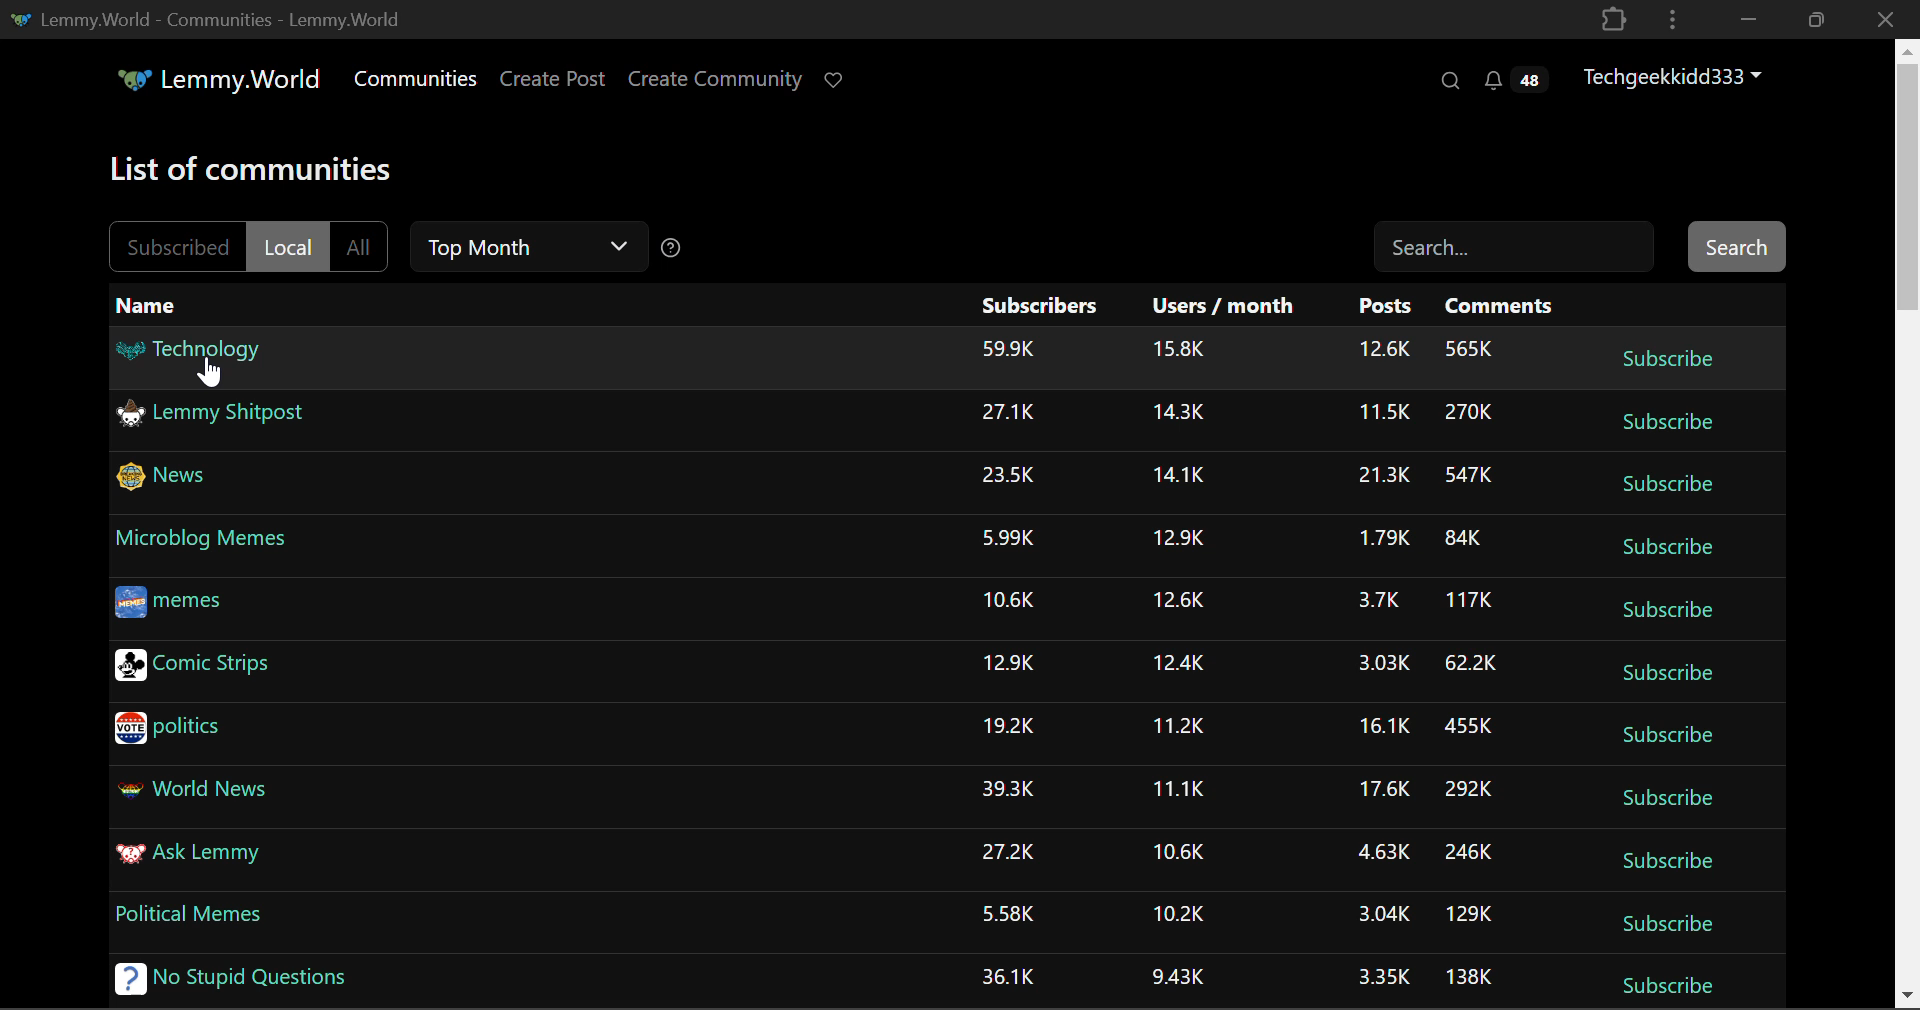 This screenshot has width=1920, height=1010. Describe the element at coordinates (1380, 851) in the screenshot. I see `Amount ` at that location.